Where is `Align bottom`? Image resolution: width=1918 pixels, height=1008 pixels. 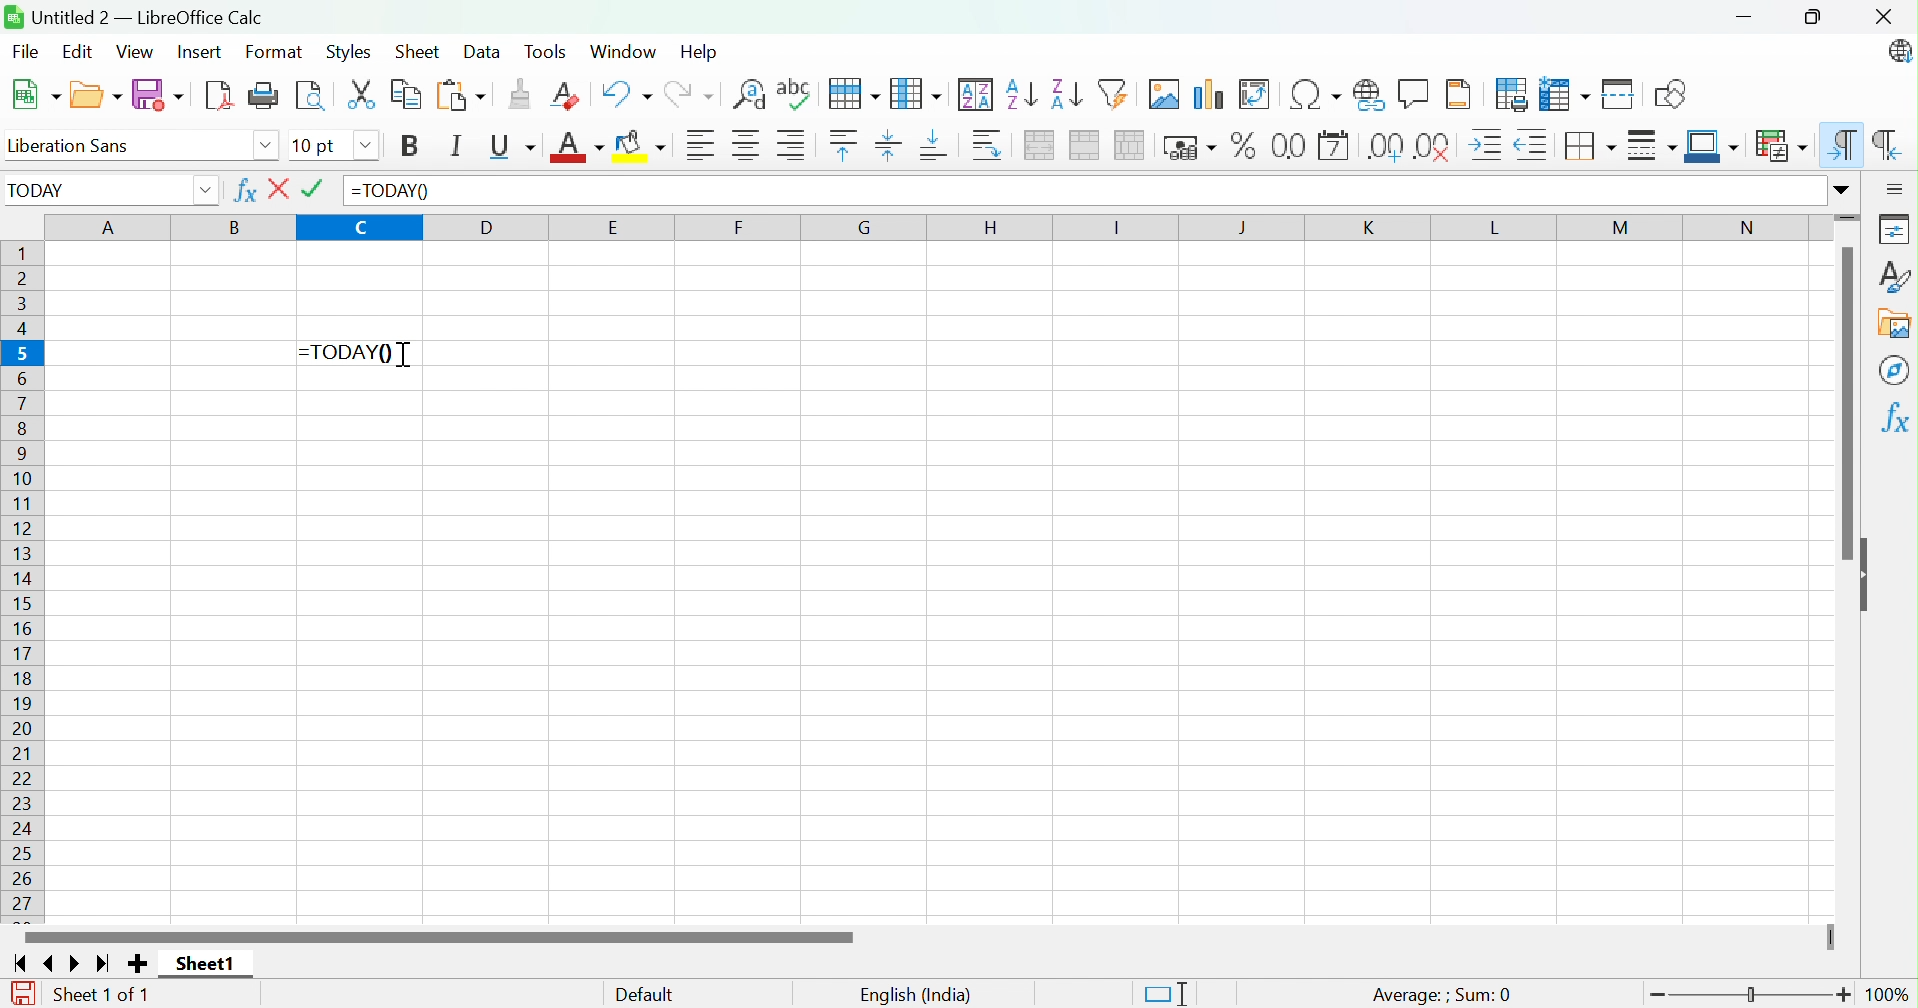
Align bottom is located at coordinates (933, 147).